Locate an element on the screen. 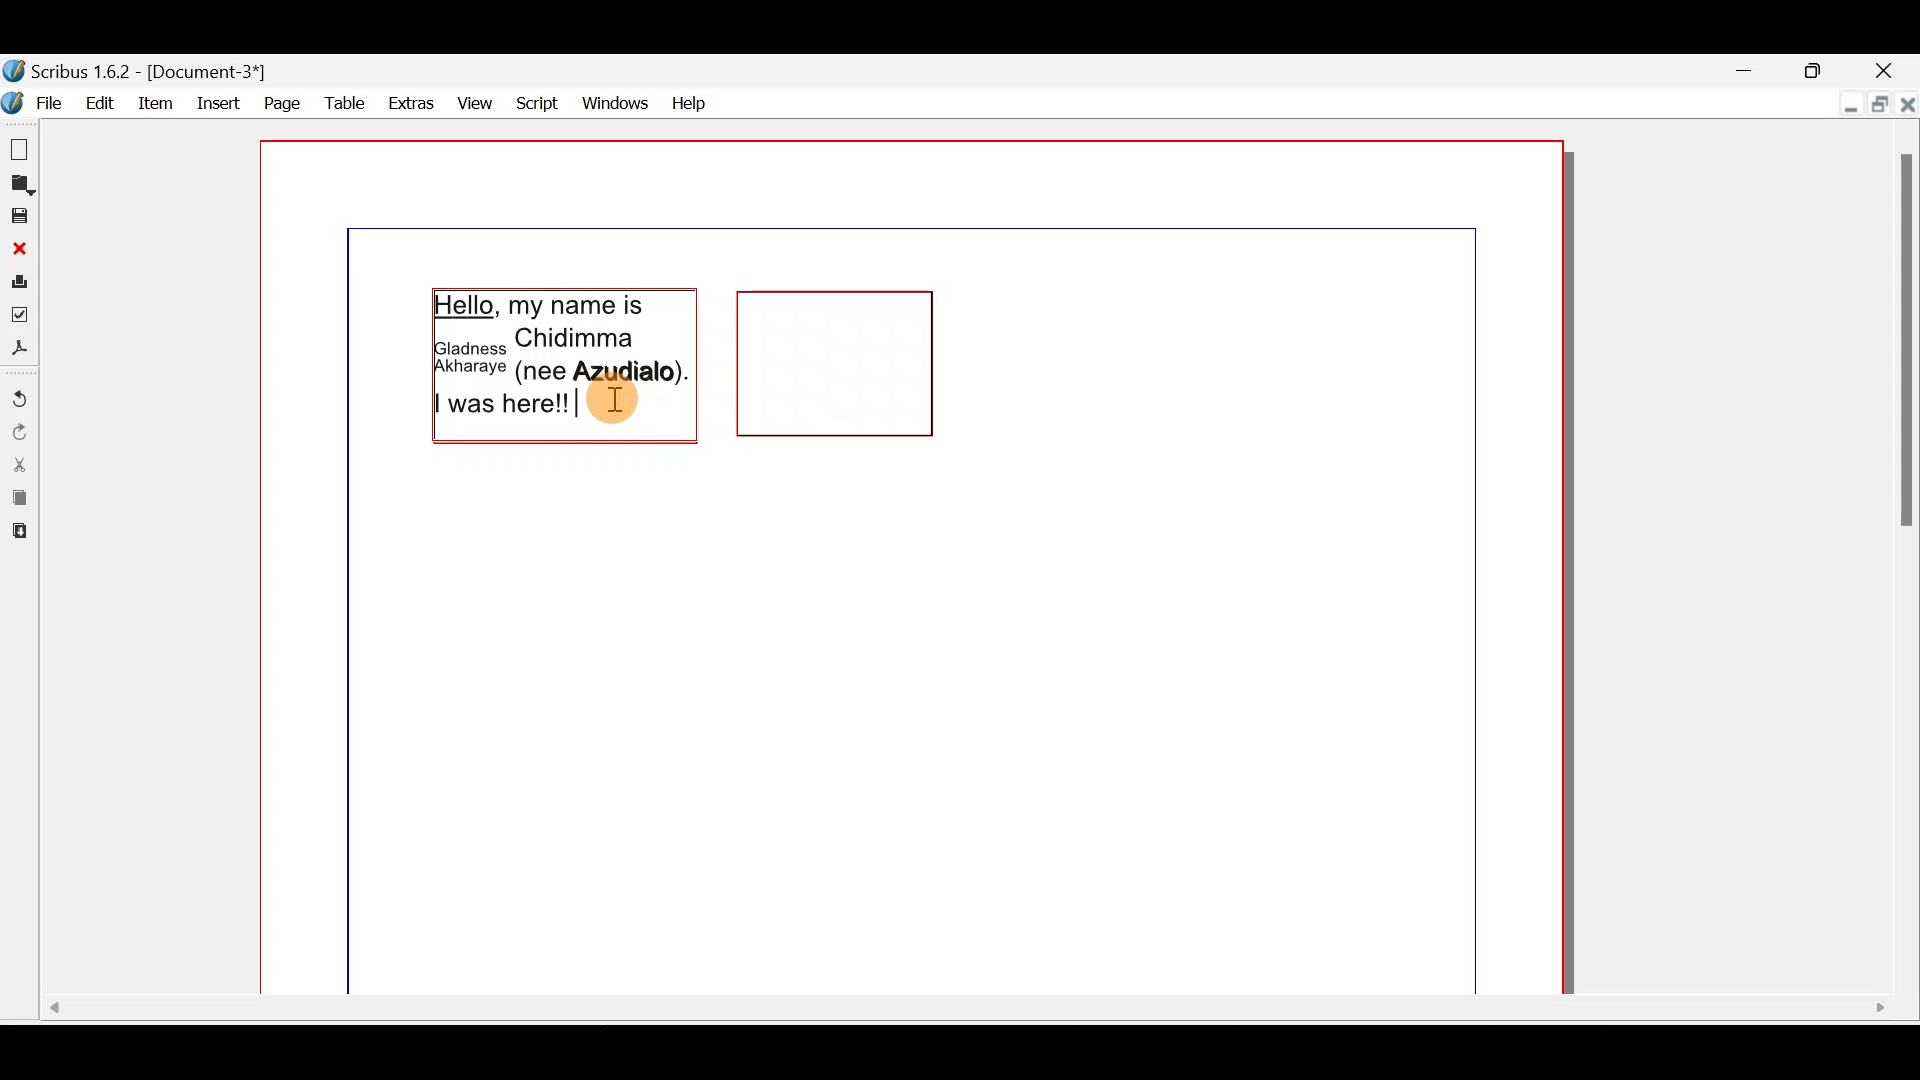  File is located at coordinates (35, 100).